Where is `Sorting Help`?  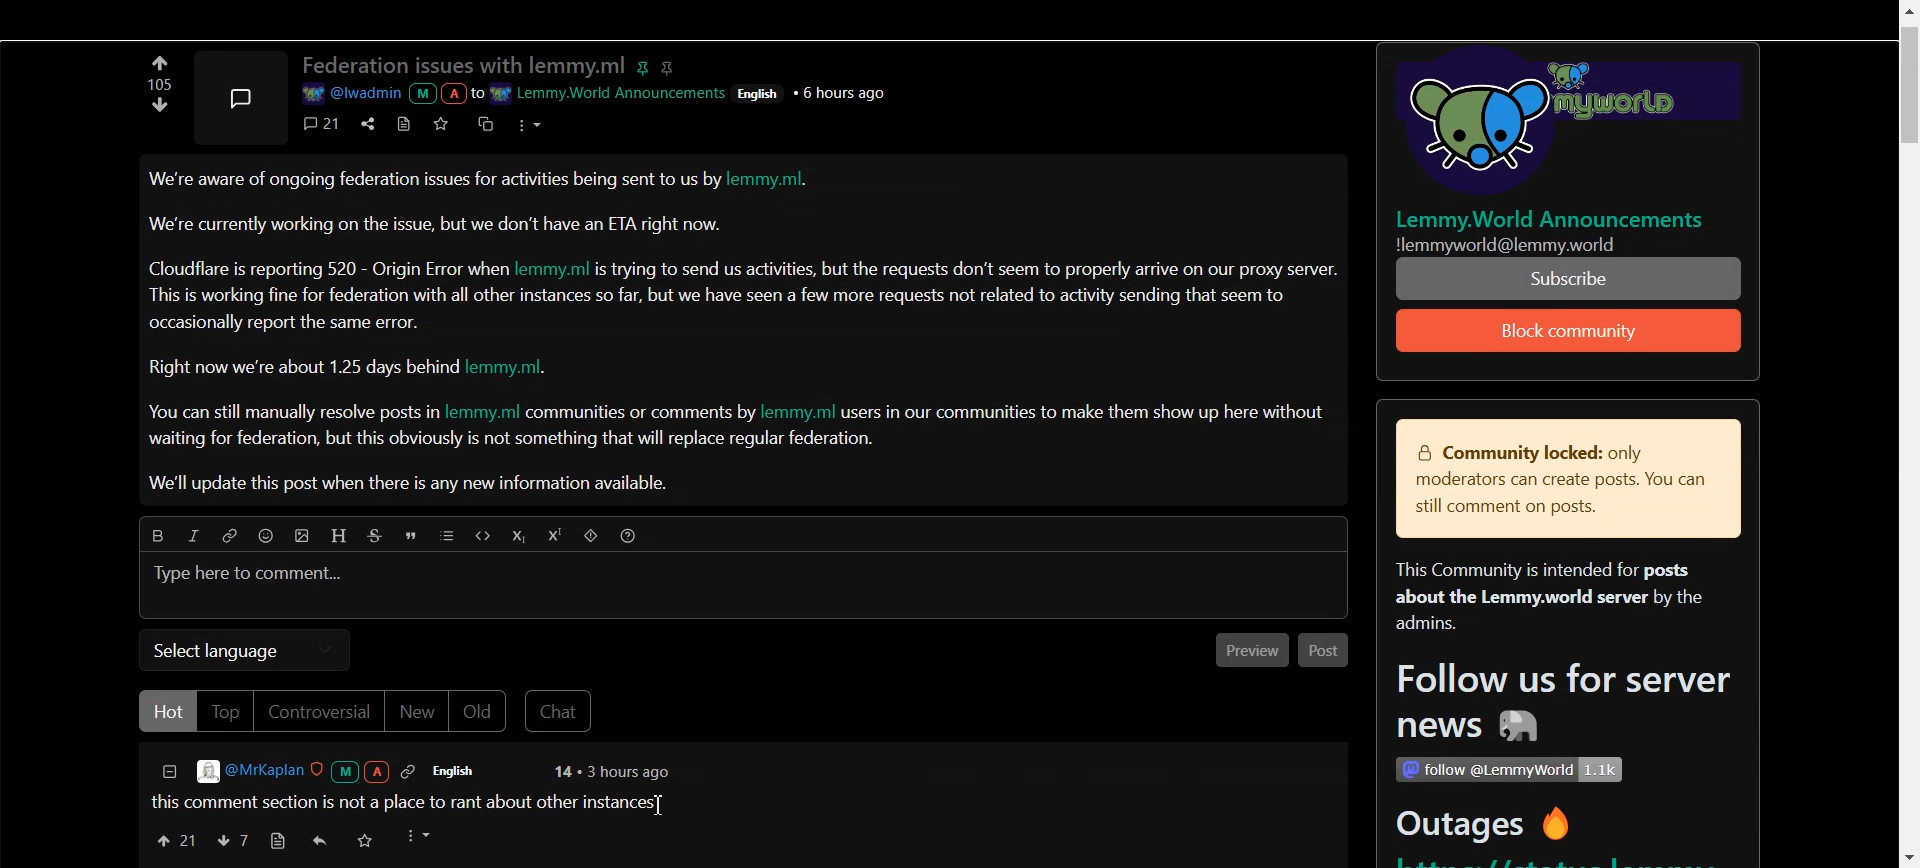 Sorting Help is located at coordinates (630, 535).